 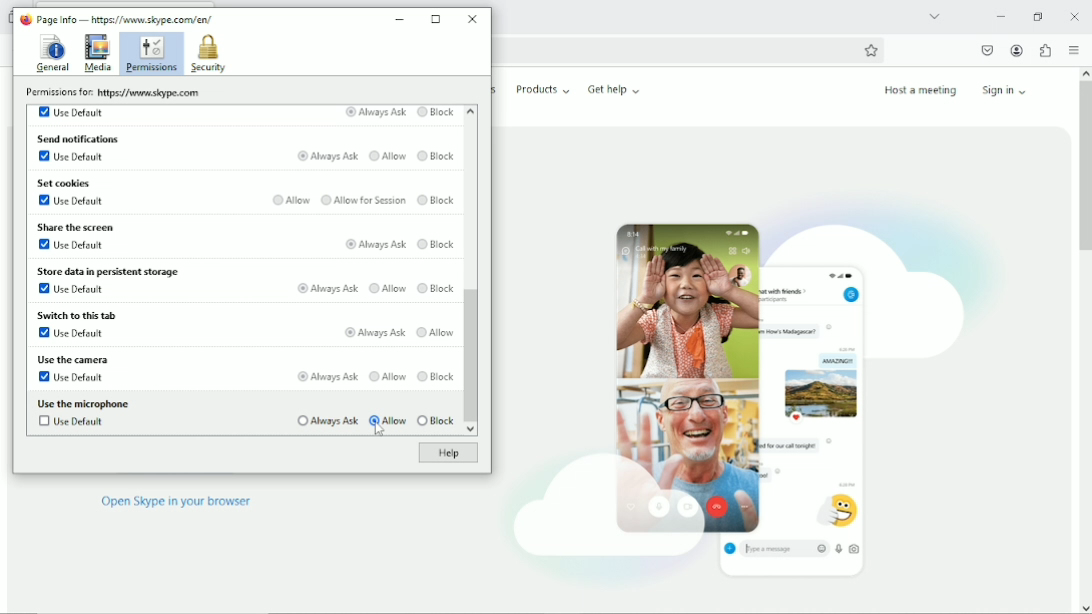 I want to click on Host a meeting, so click(x=919, y=90).